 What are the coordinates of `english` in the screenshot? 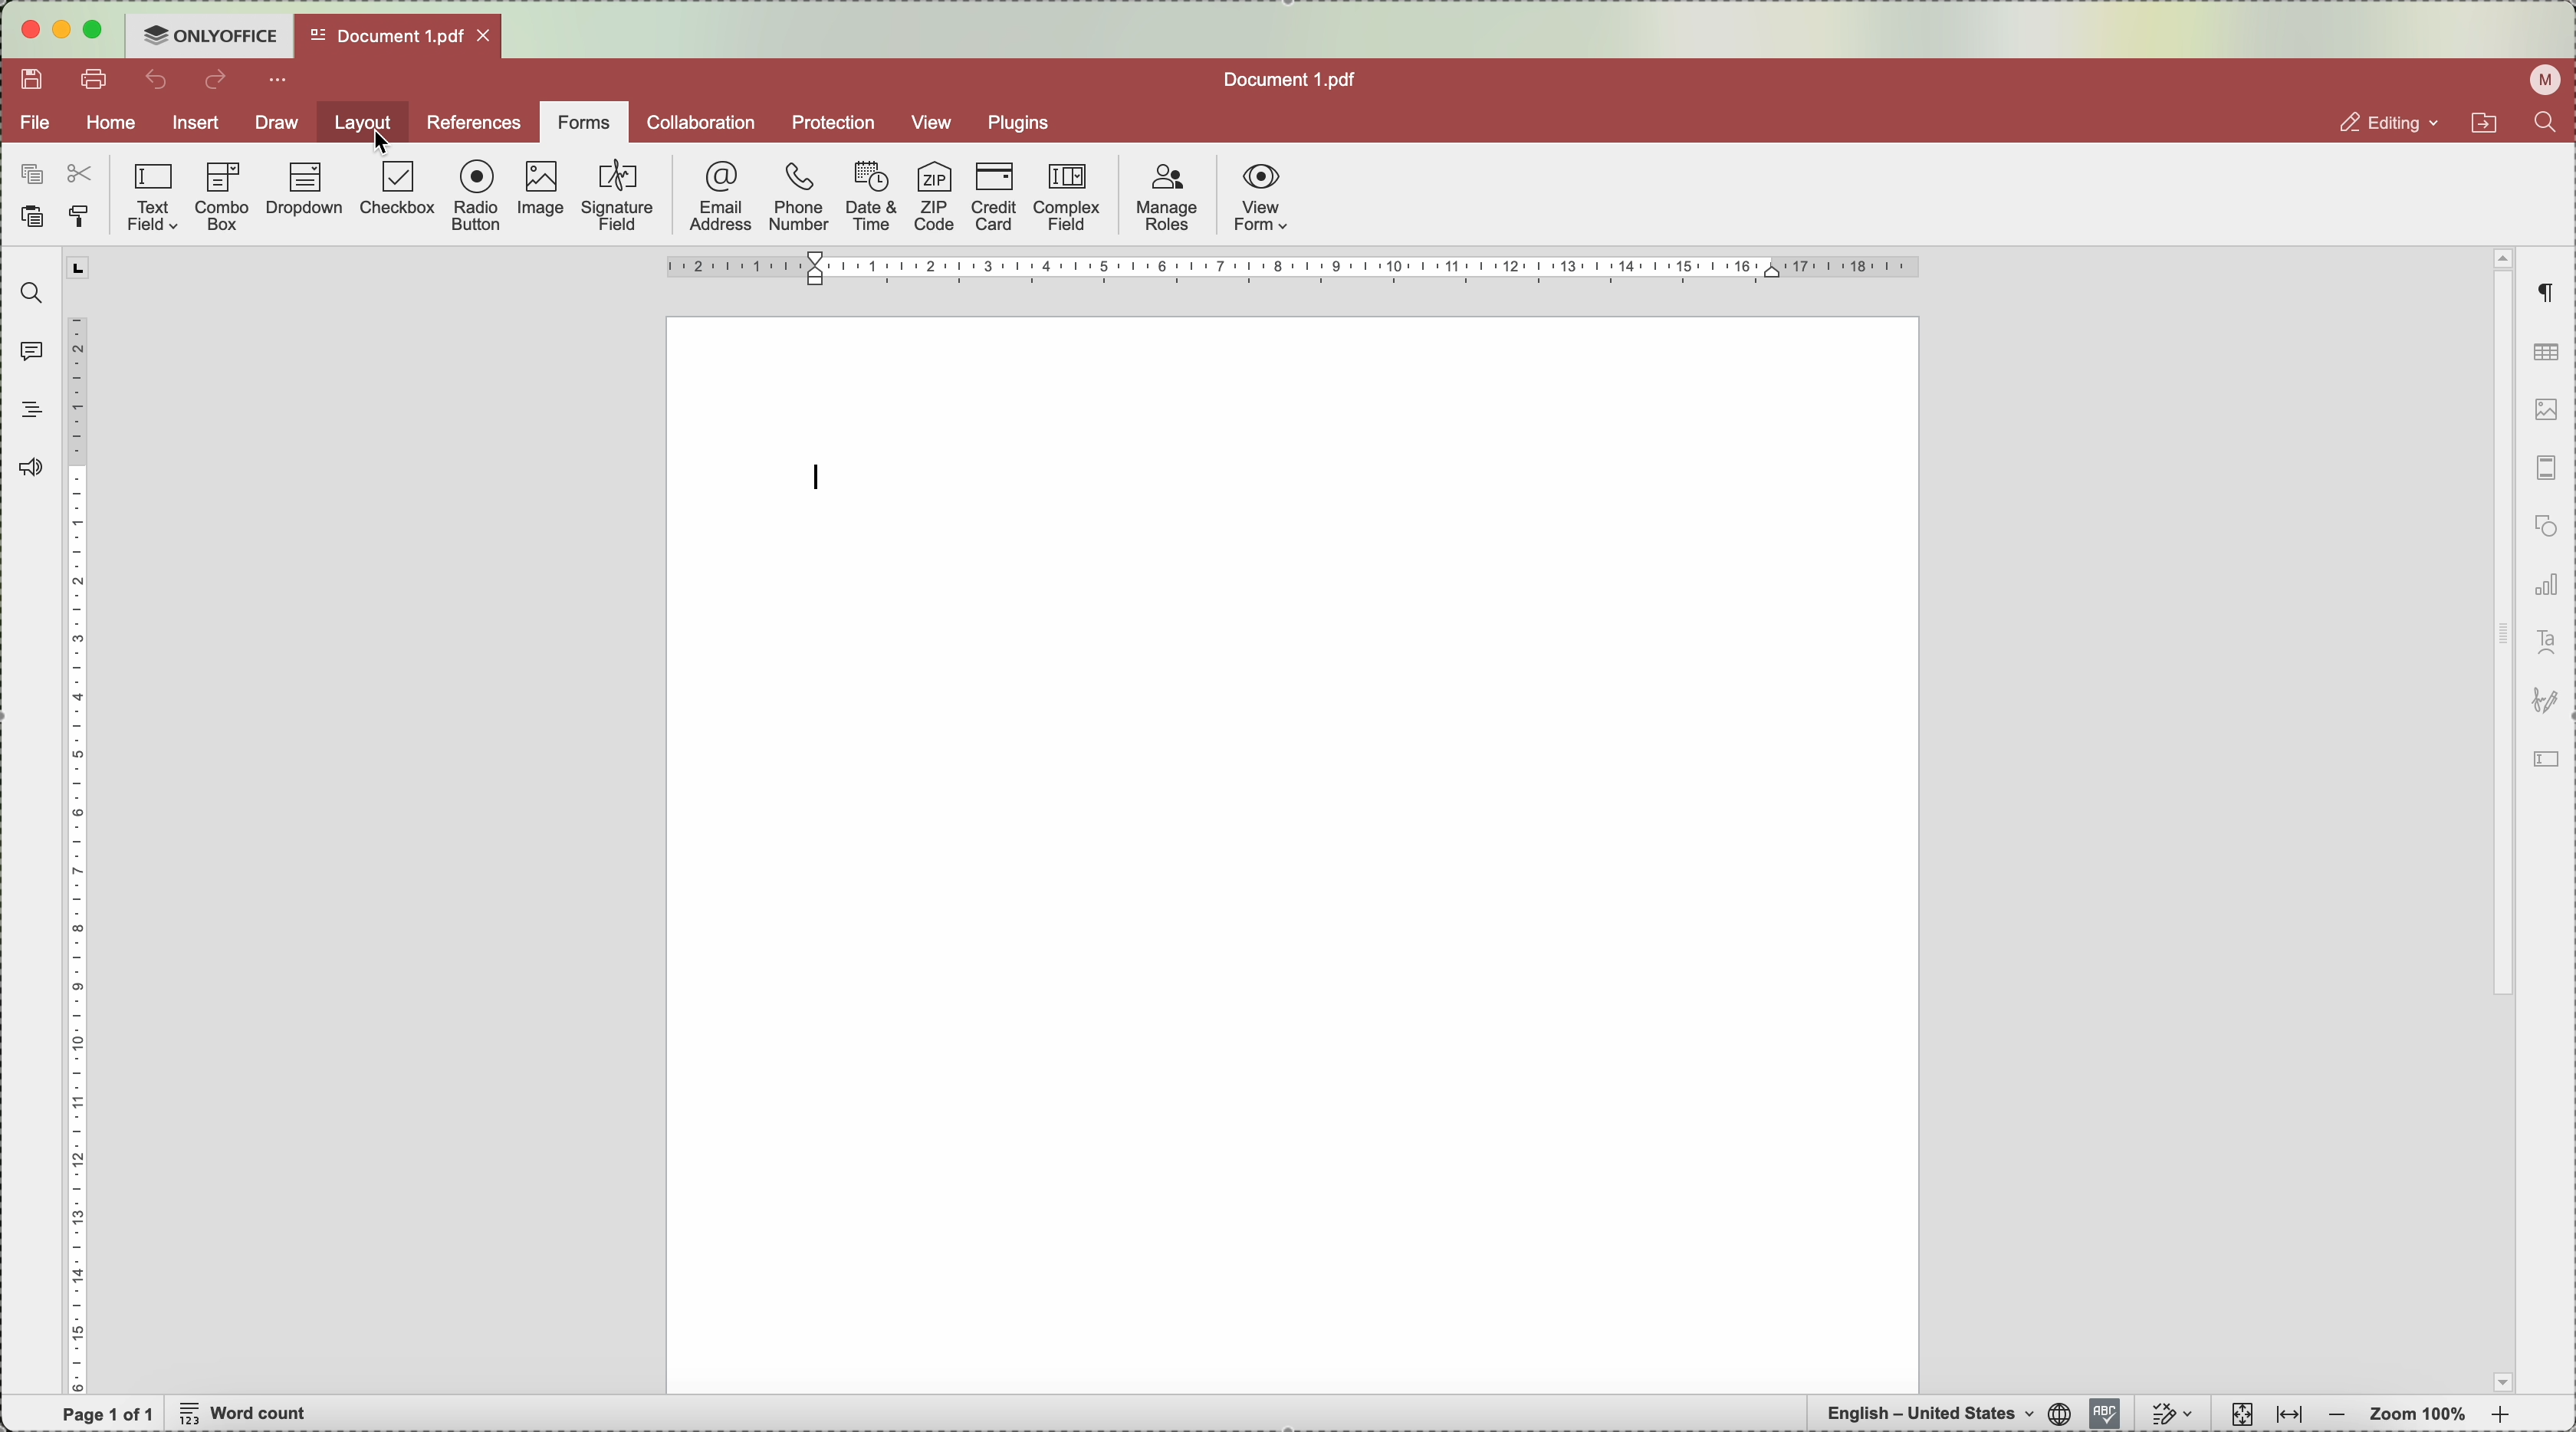 It's located at (1941, 1413).